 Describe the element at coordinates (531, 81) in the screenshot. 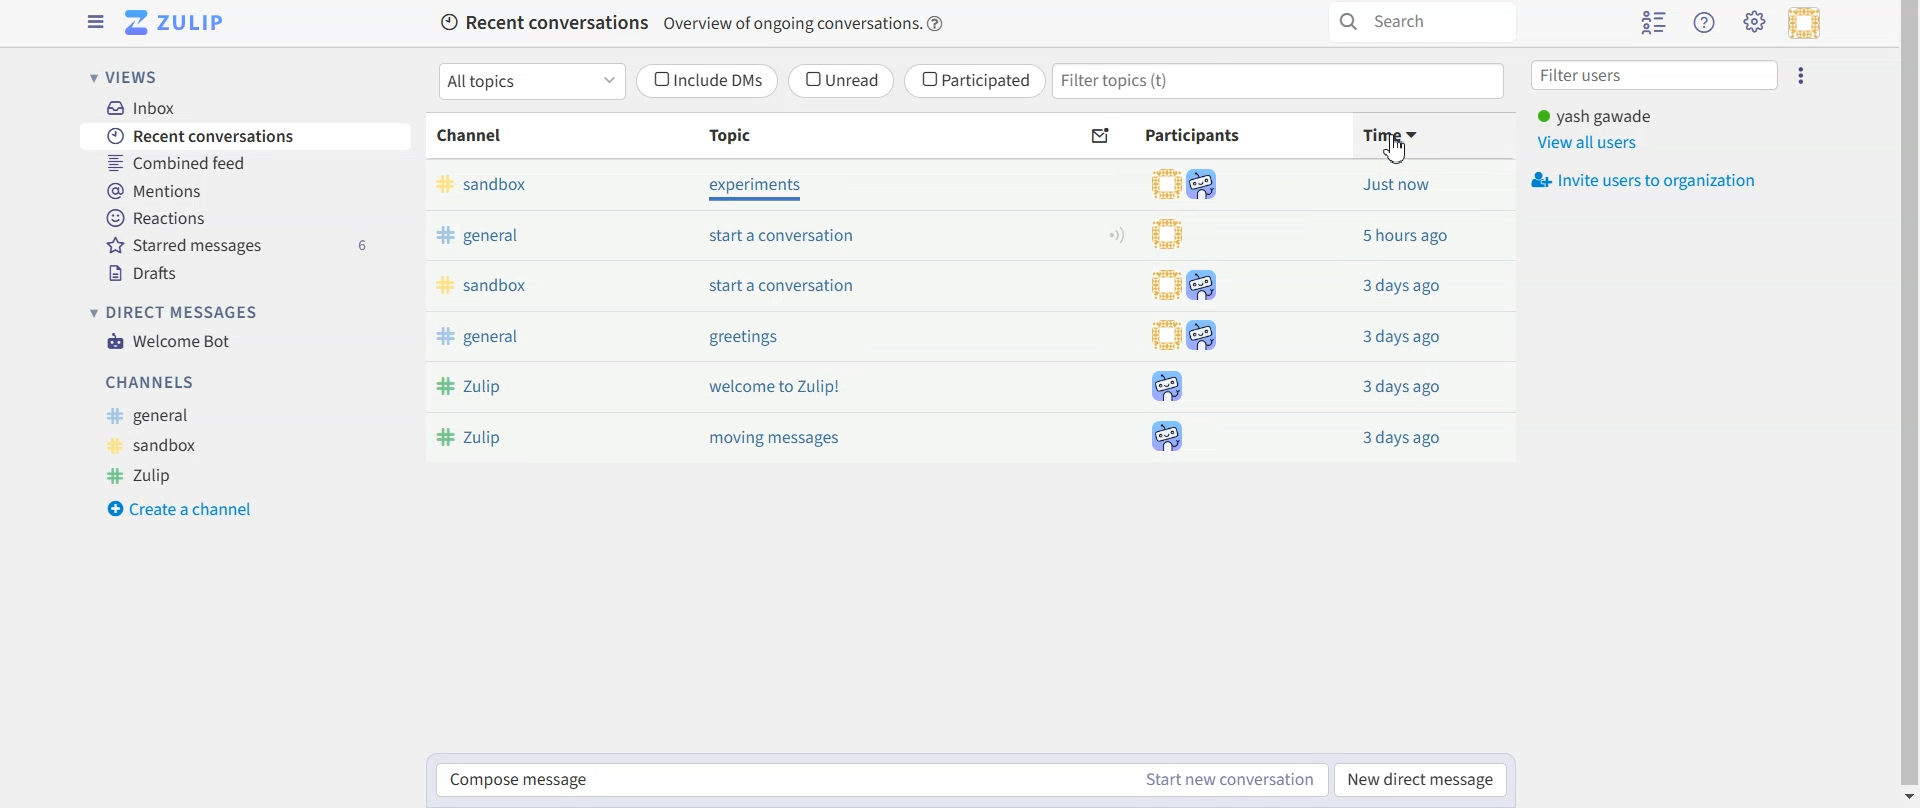

I see `All topics` at that location.